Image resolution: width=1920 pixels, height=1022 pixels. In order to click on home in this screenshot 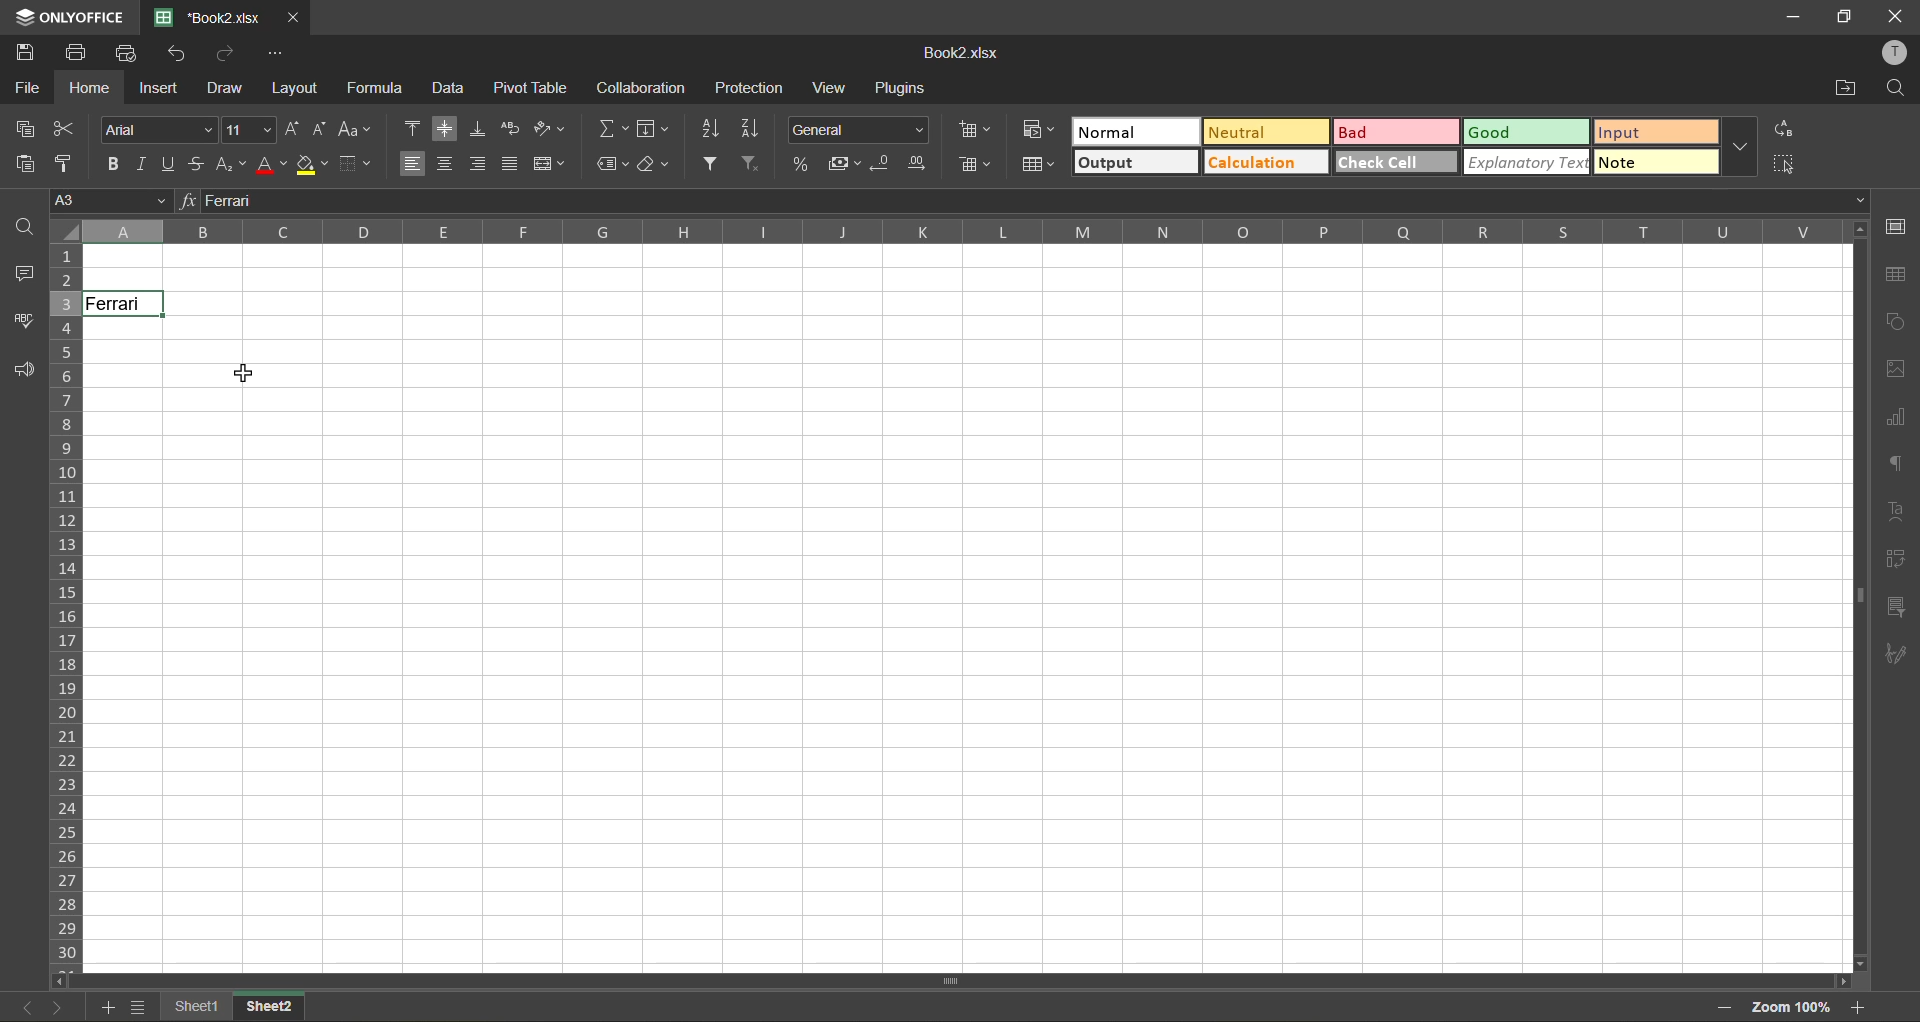, I will do `click(86, 89)`.